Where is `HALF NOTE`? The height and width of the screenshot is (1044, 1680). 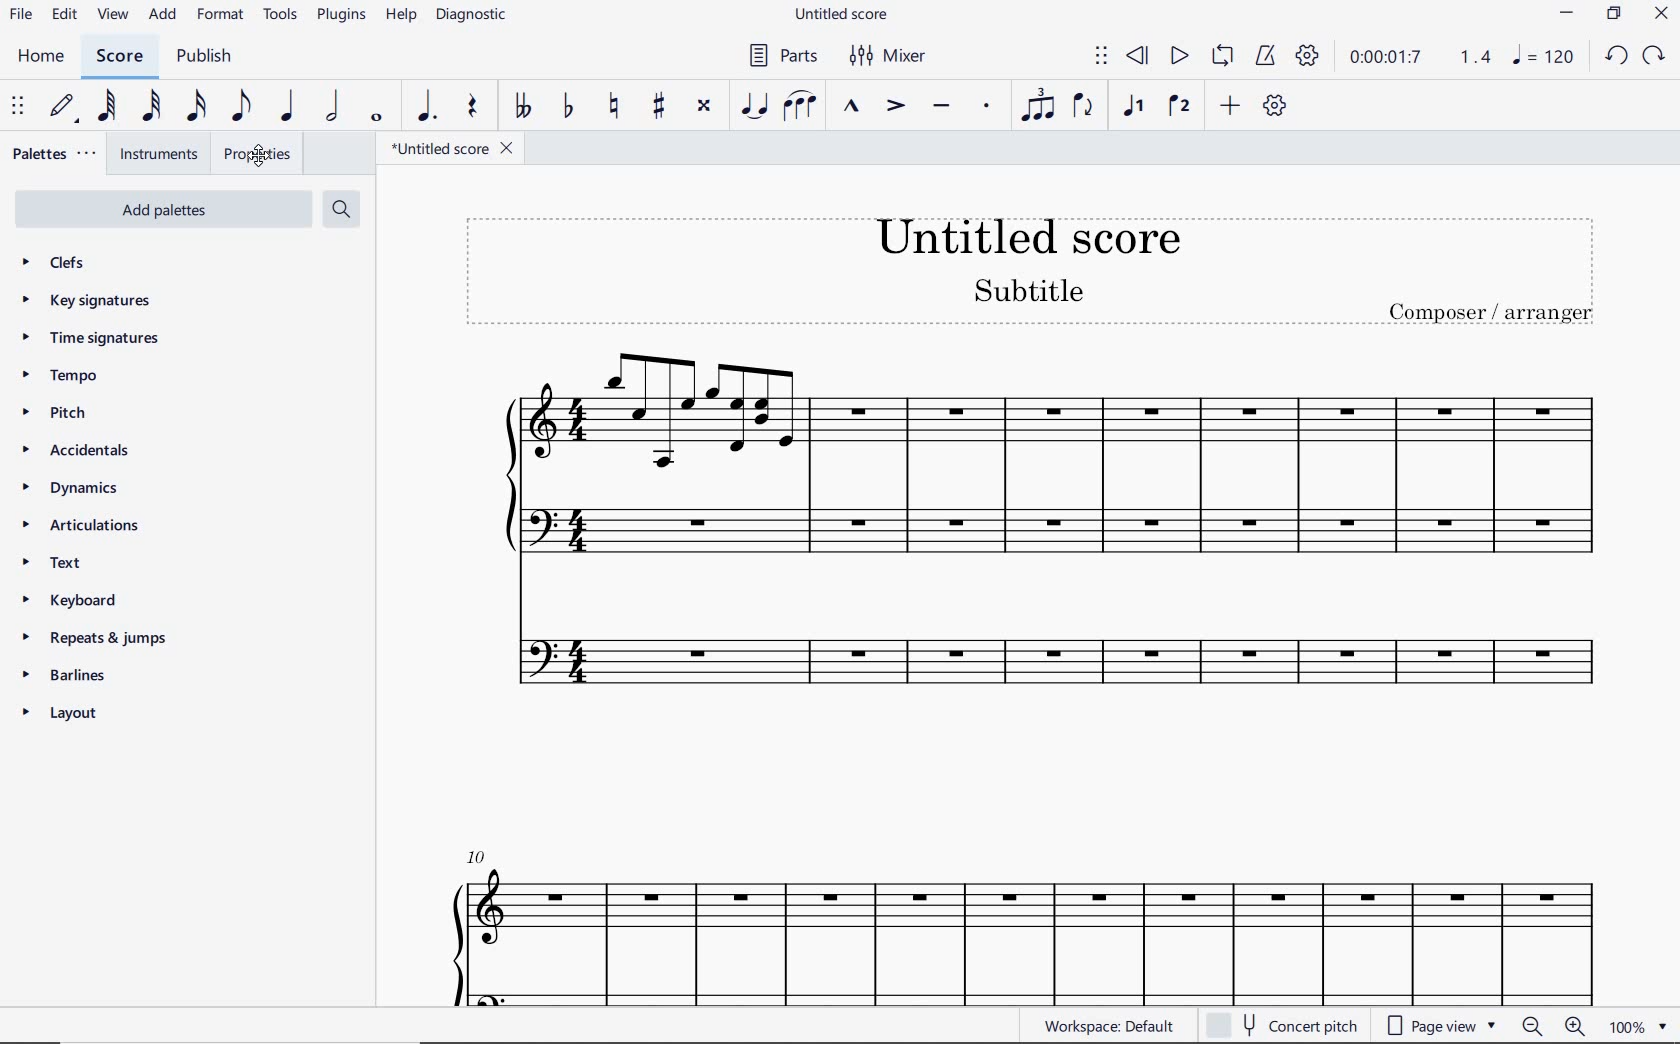
HALF NOTE is located at coordinates (334, 105).